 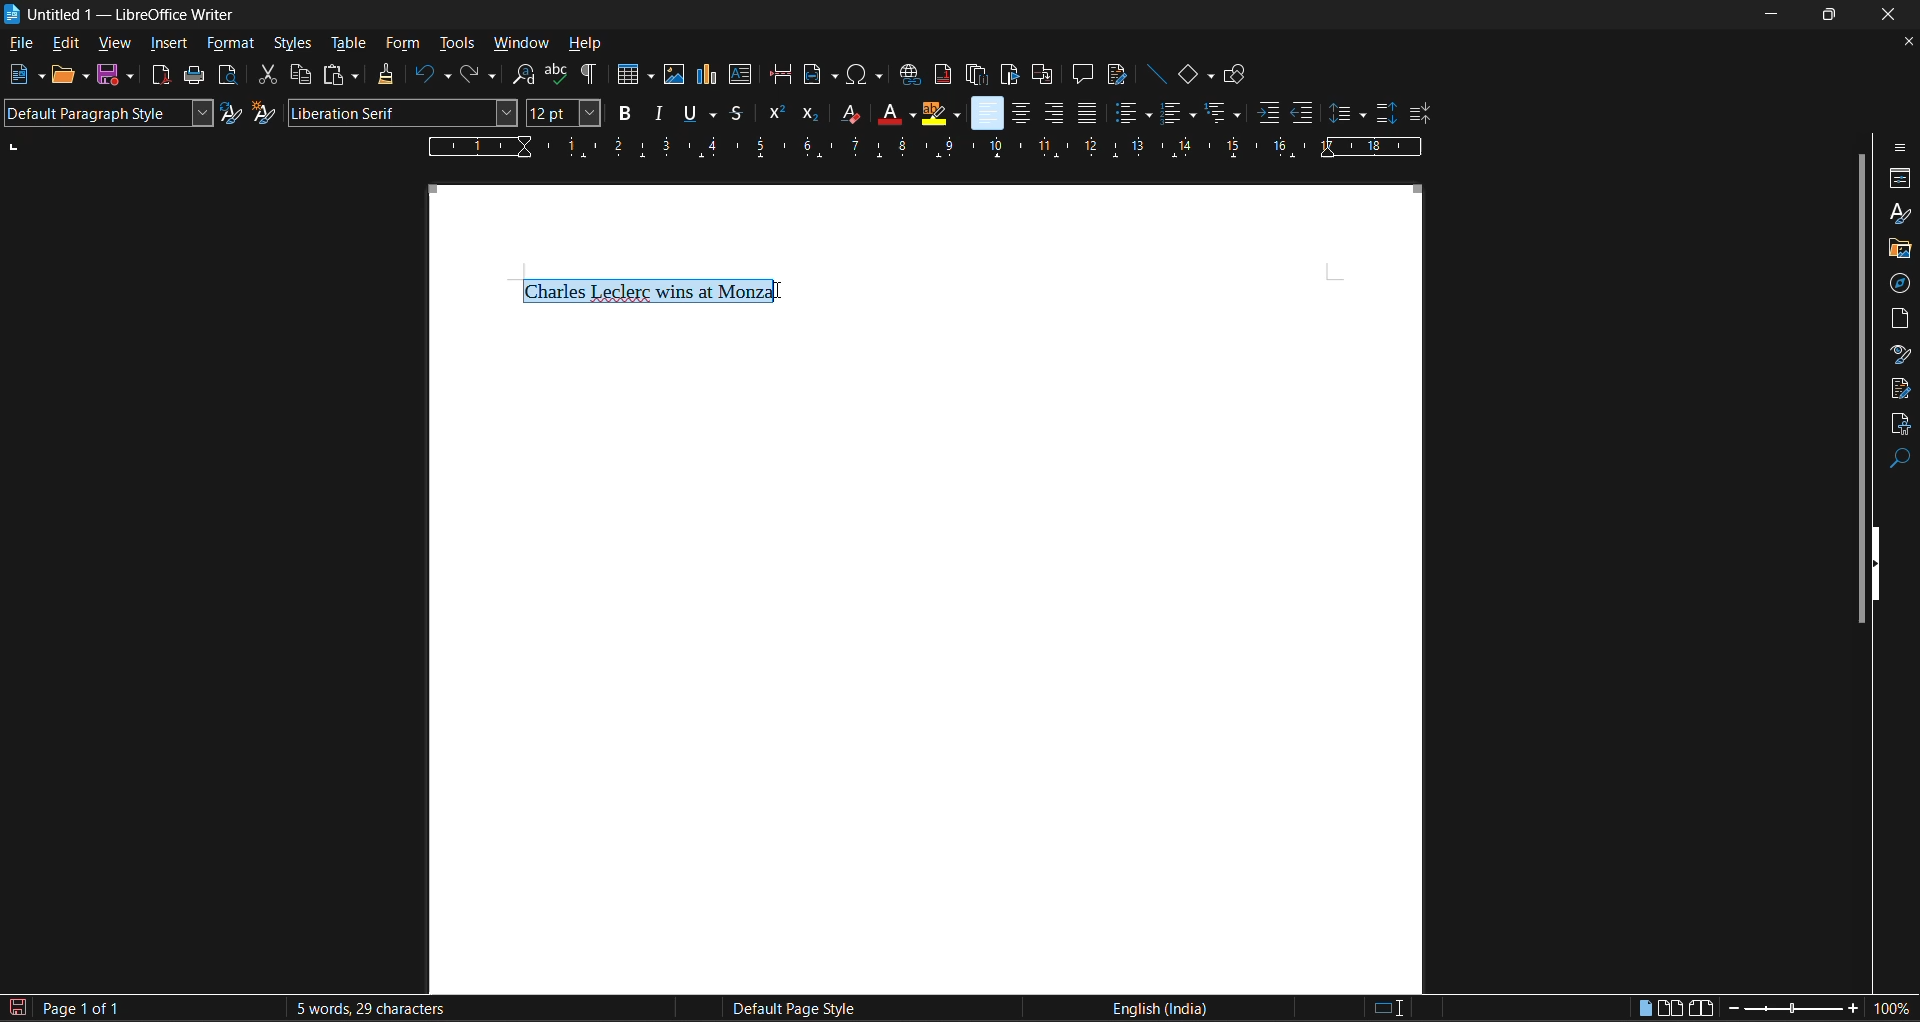 I want to click on hide, so click(x=1881, y=562).